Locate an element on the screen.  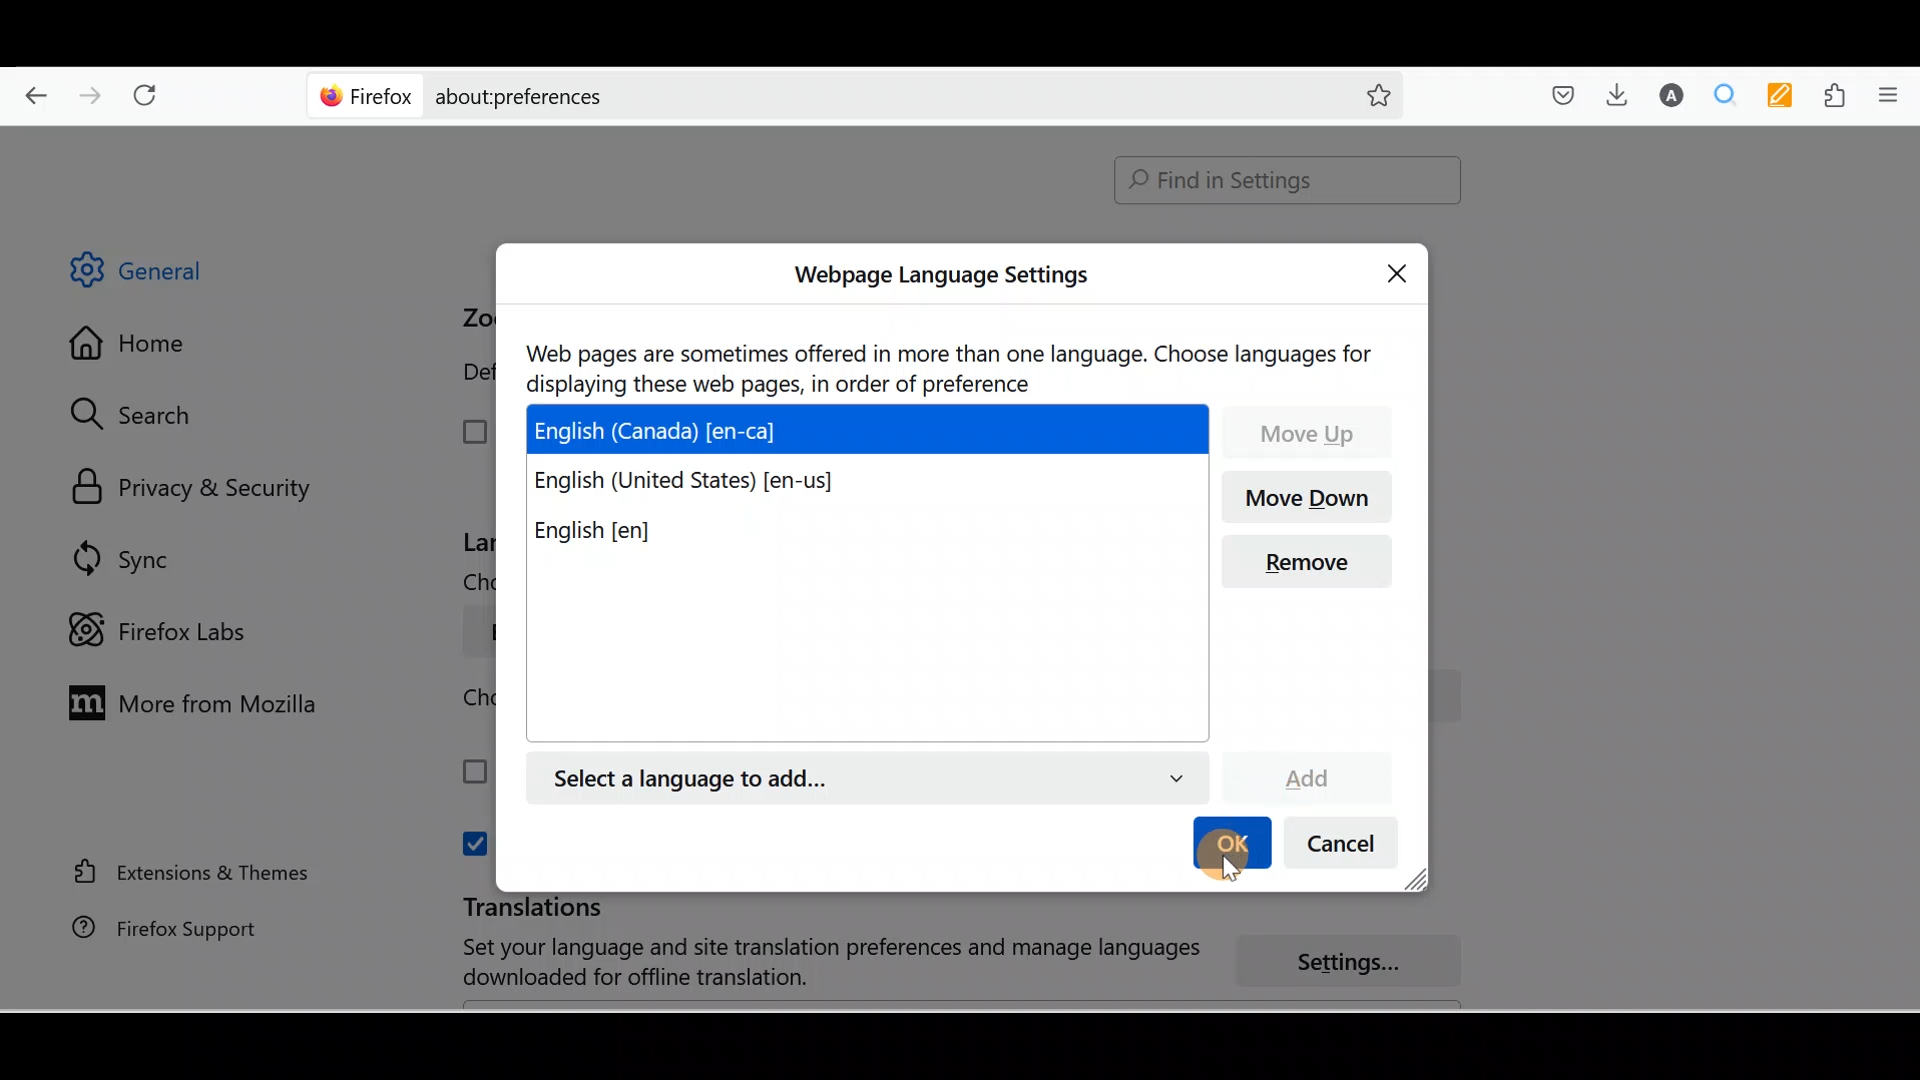
Sync is located at coordinates (125, 558).